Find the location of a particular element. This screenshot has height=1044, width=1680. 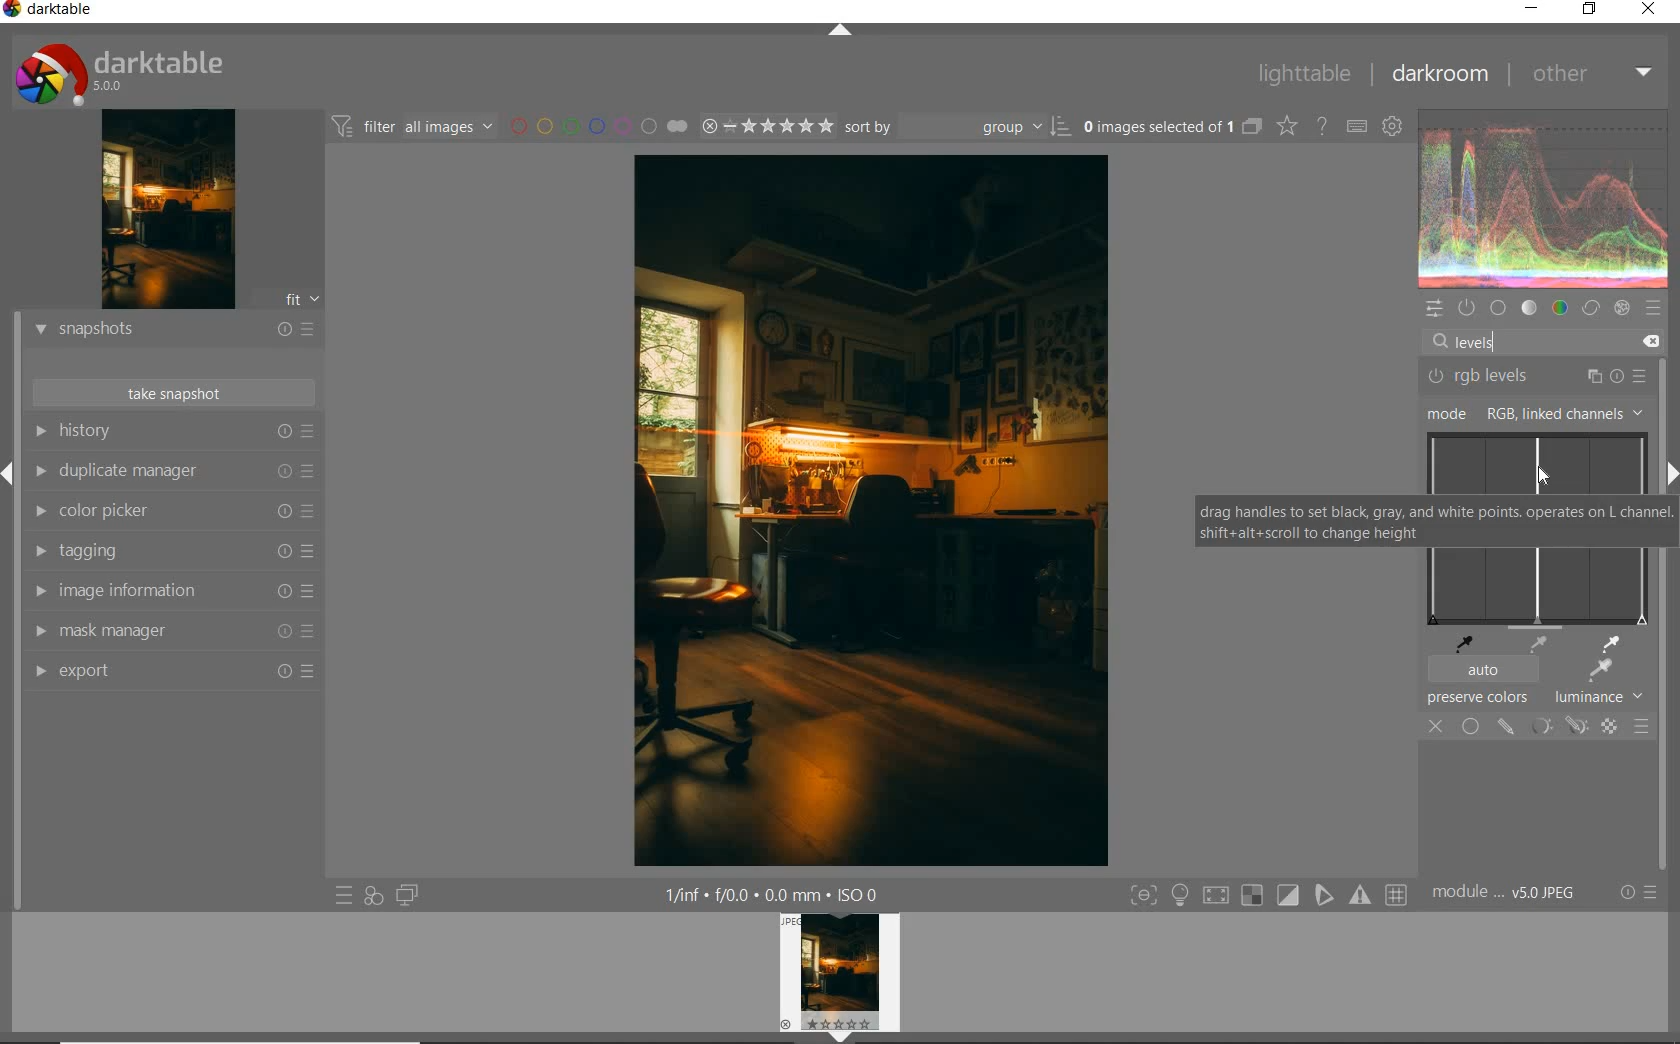

mask manager is located at coordinates (172, 631).